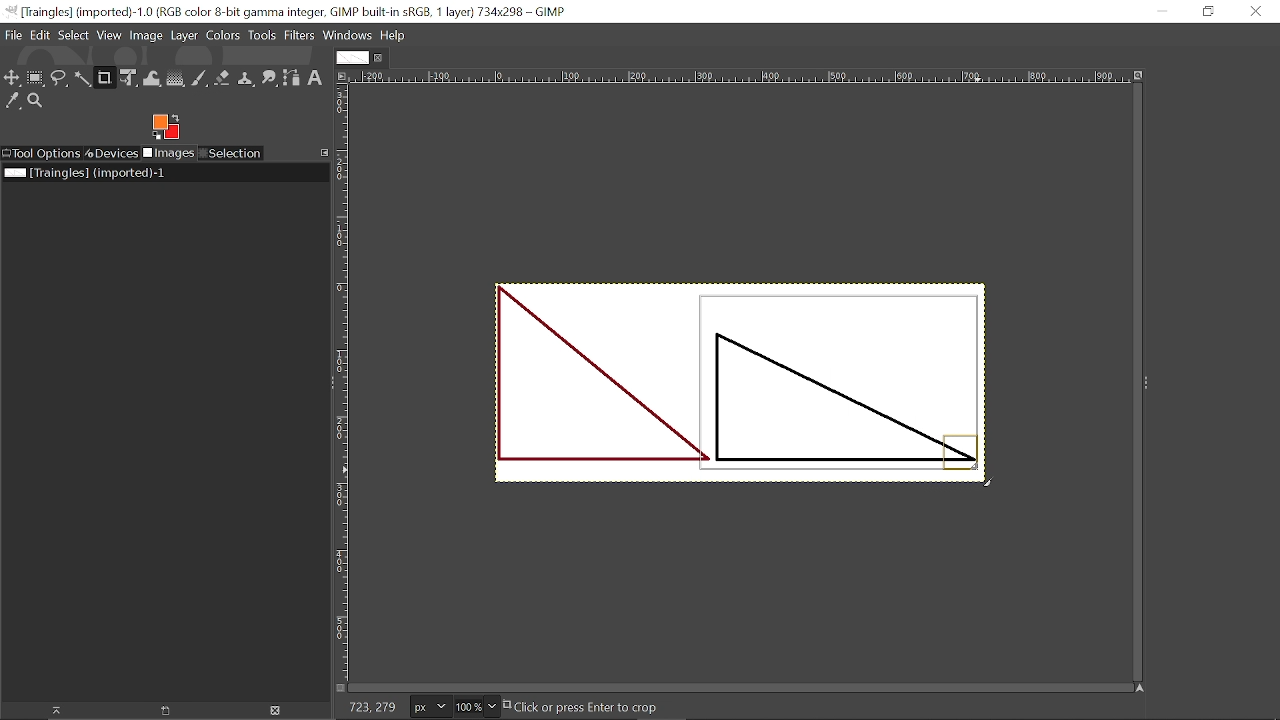 This screenshot has height=720, width=1280. I want to click on Restore down, so click(1206, 13).